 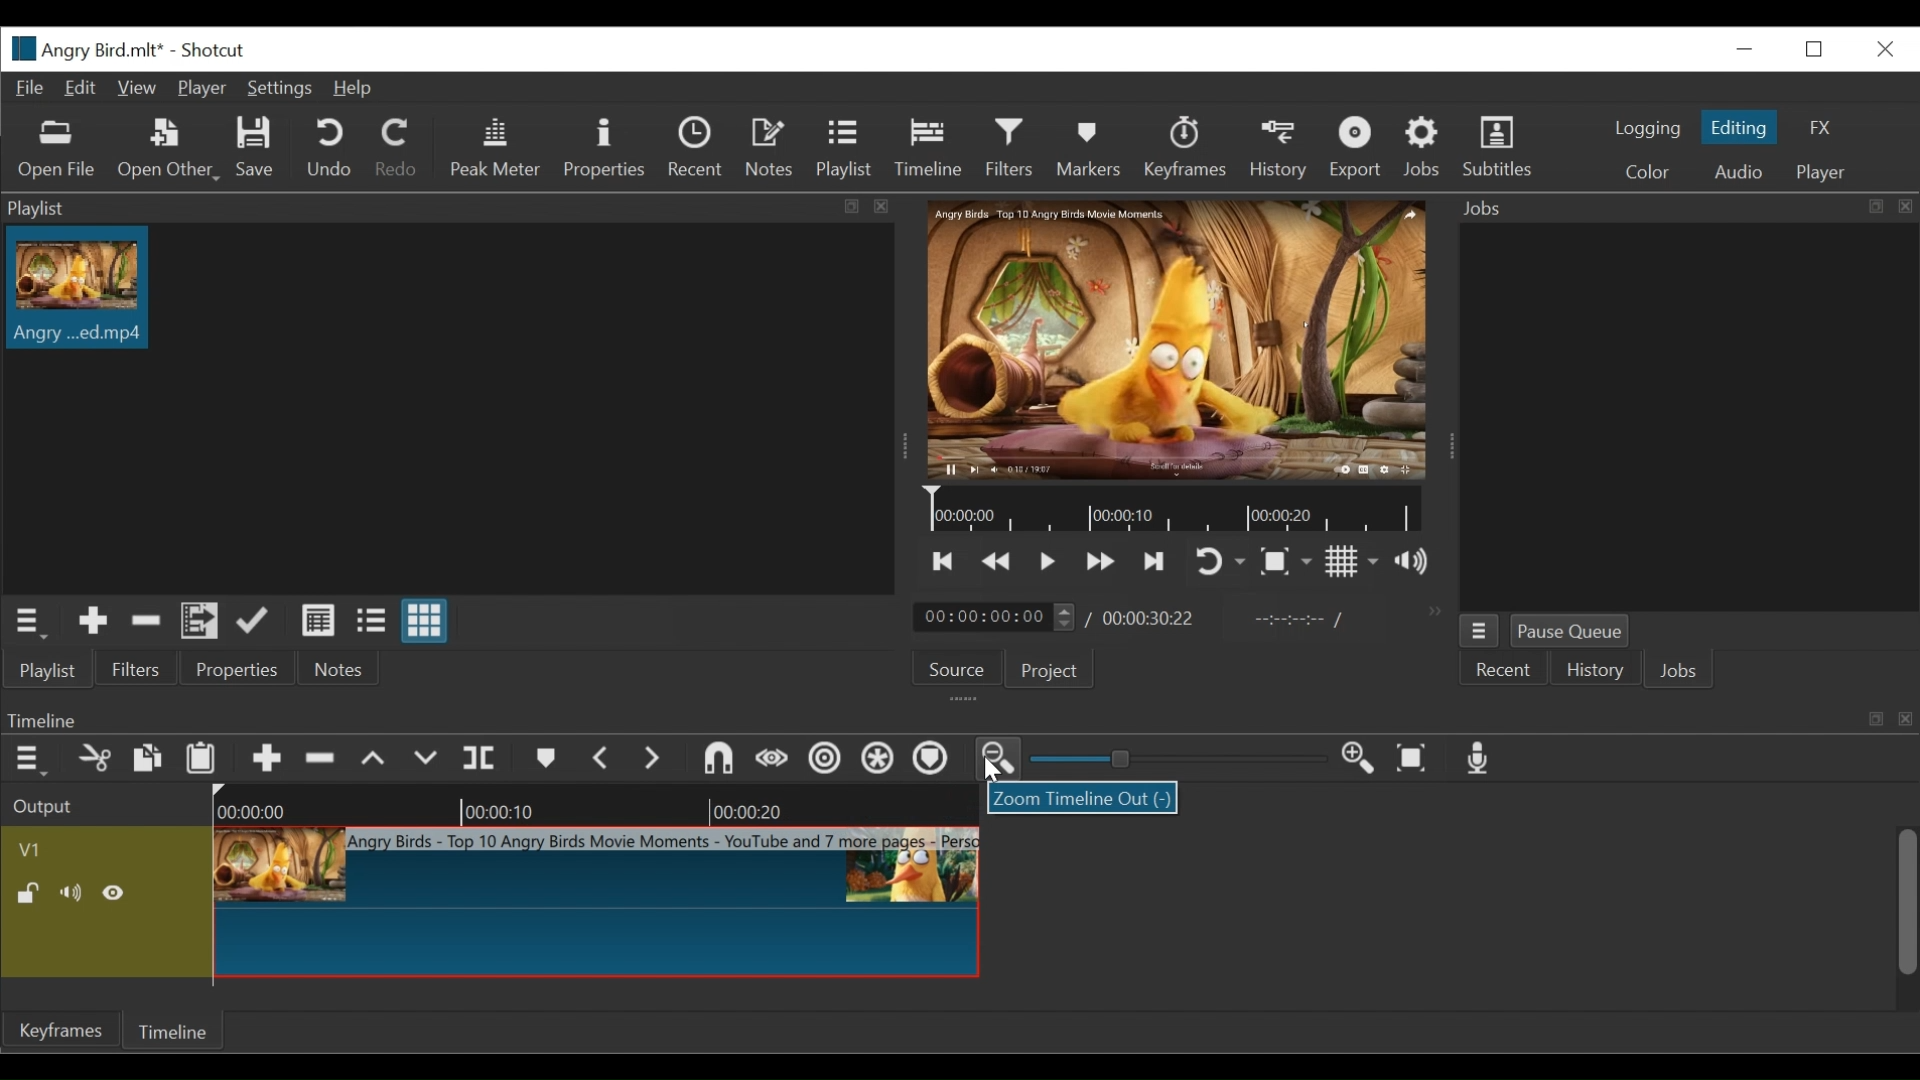 I want to click on Scrub while dragging, so click(x=933, y=760).